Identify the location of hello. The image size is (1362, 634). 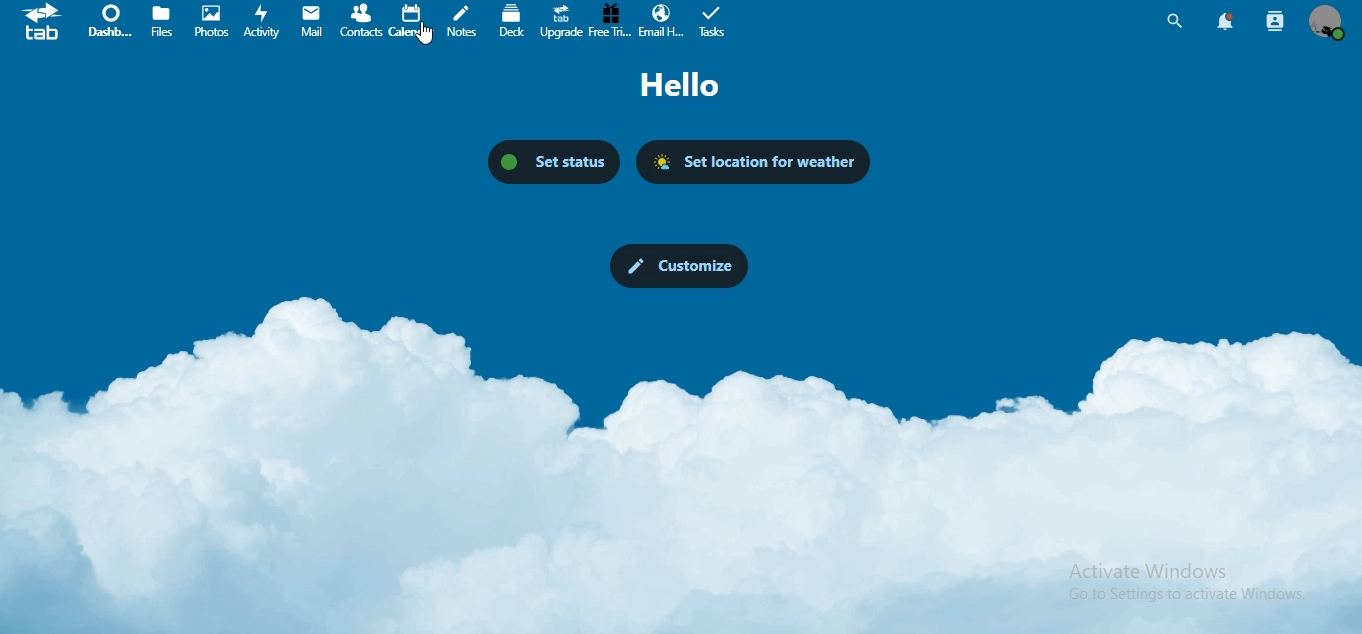
(689, 87).